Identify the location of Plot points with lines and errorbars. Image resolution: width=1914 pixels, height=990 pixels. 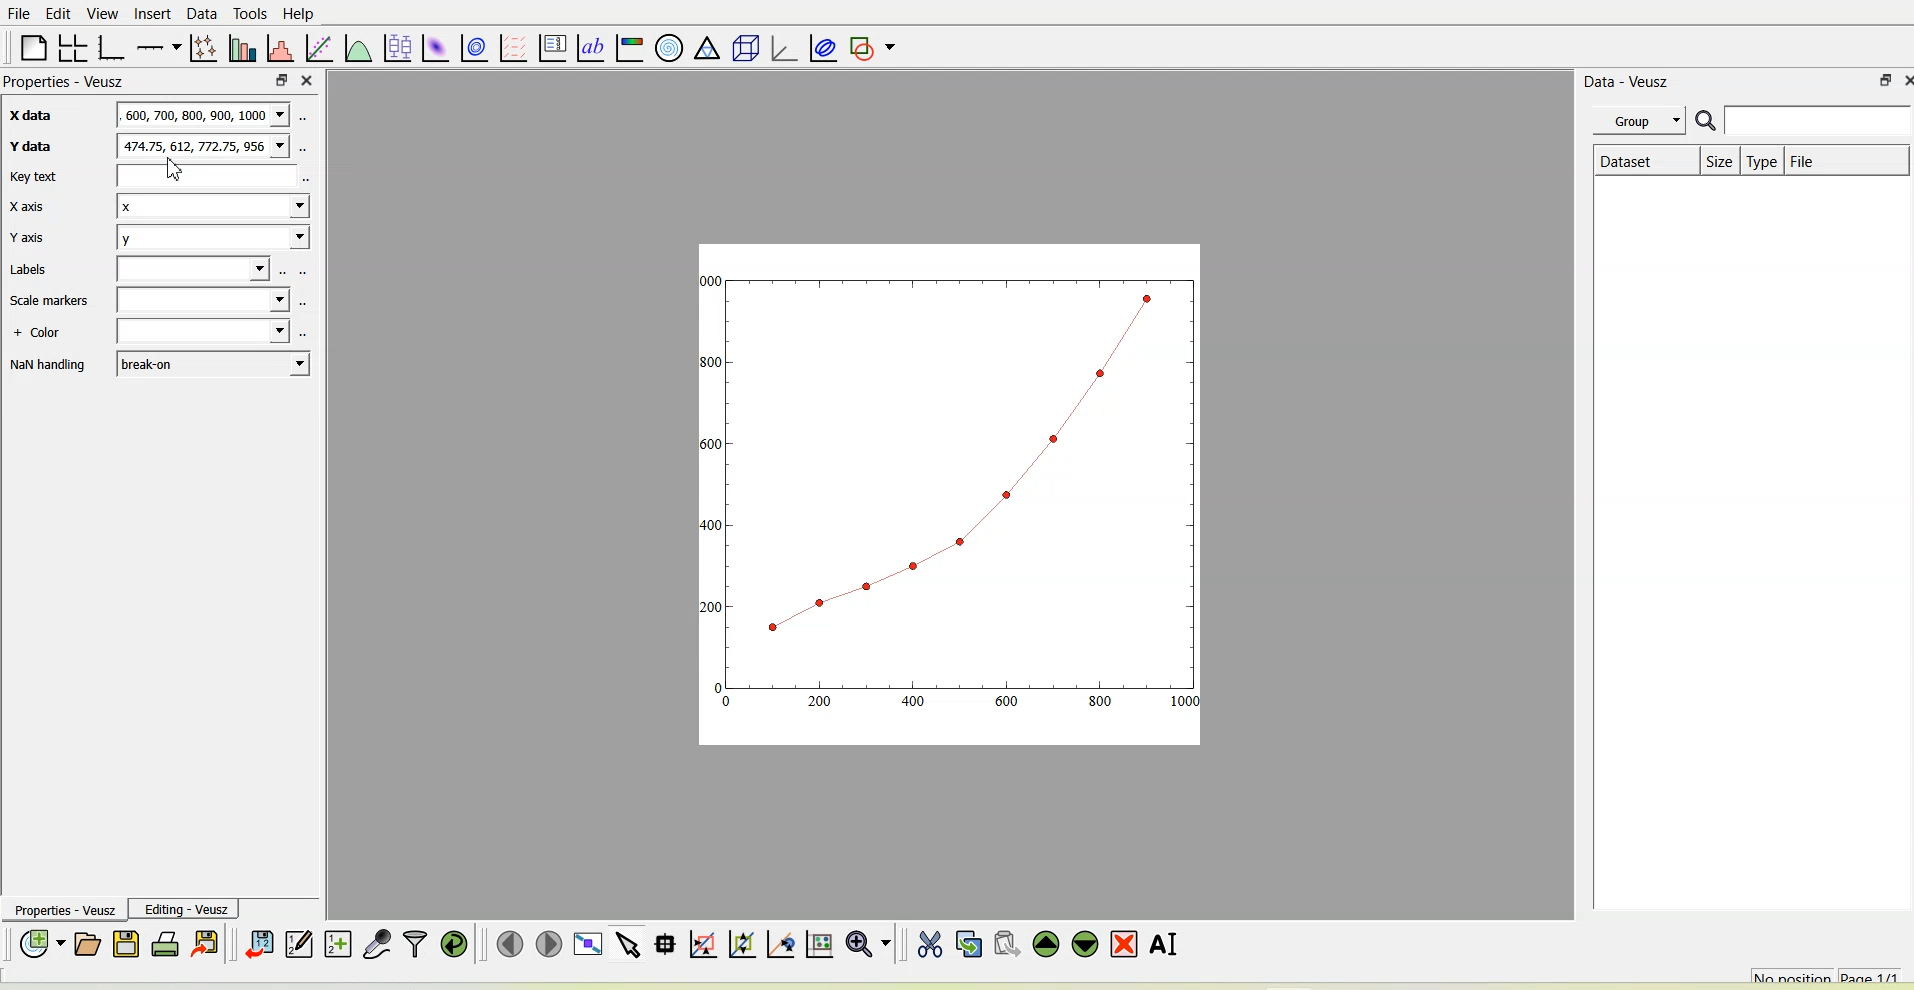
(204, 46).